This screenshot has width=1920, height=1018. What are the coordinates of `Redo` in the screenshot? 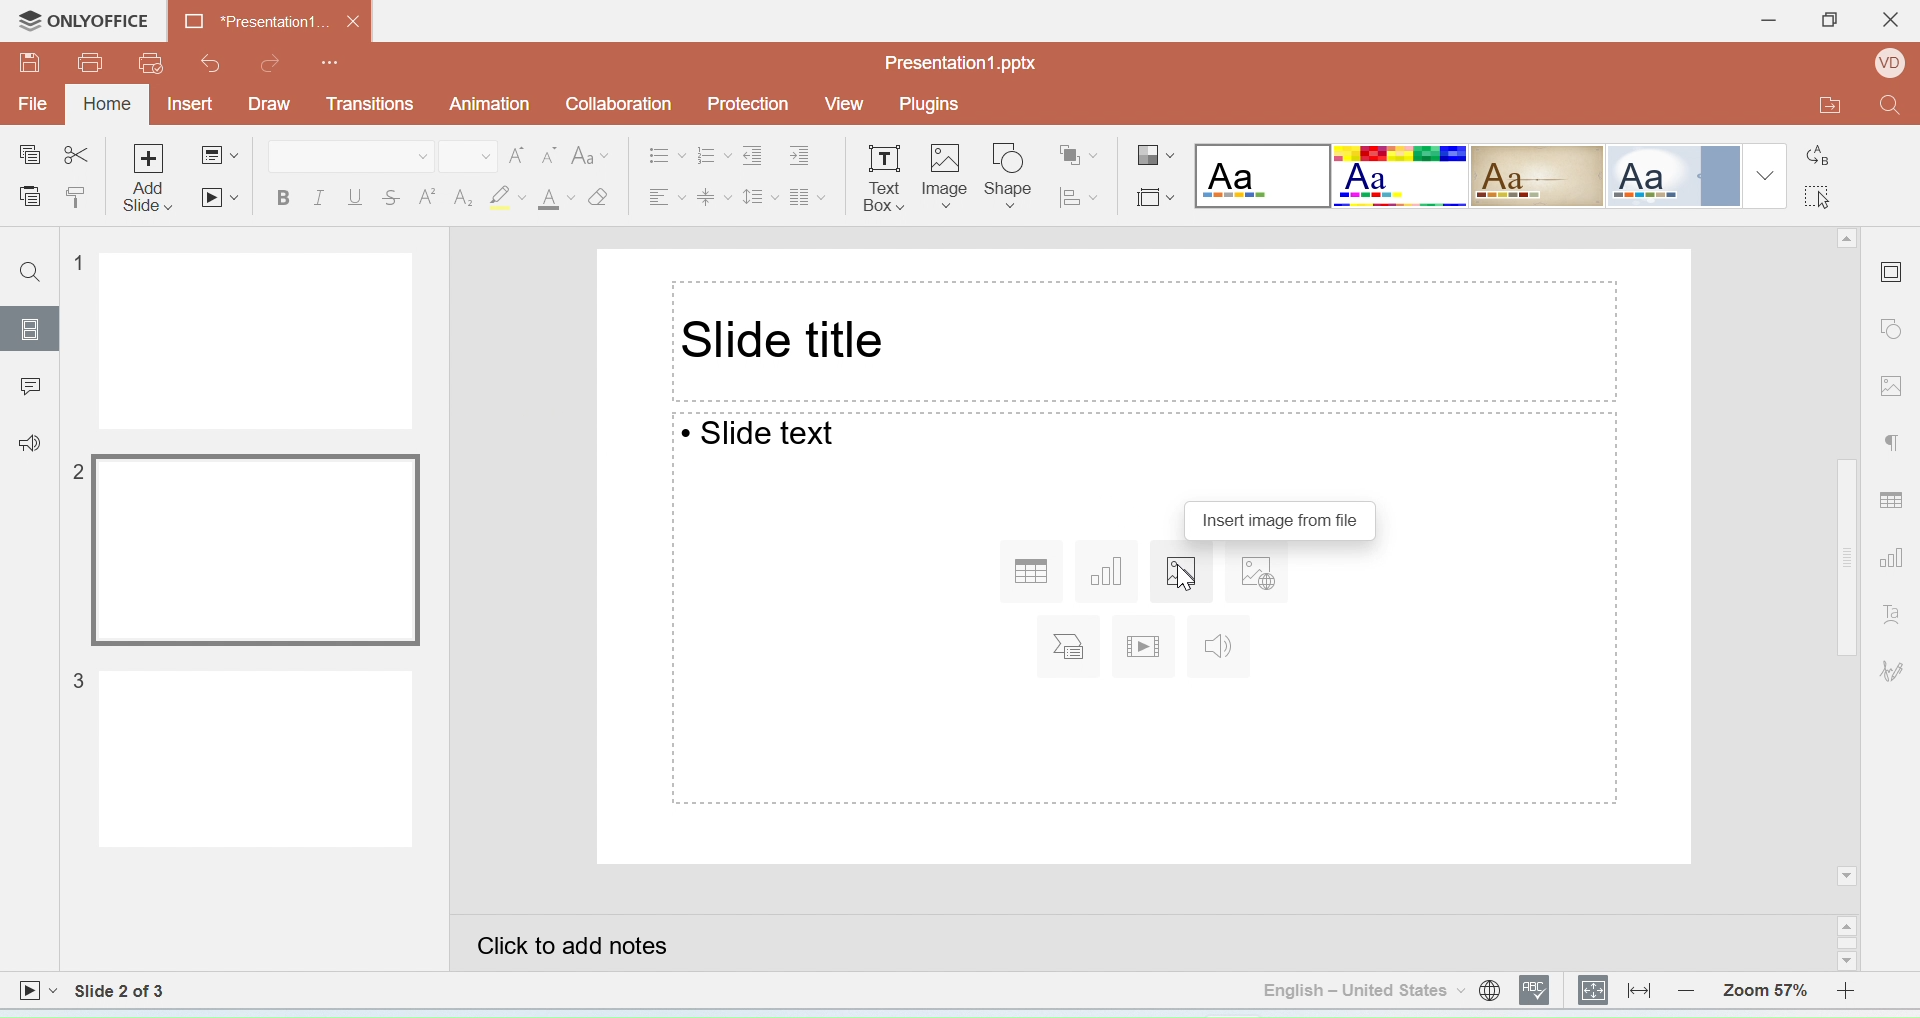 It's located at (272, 63).